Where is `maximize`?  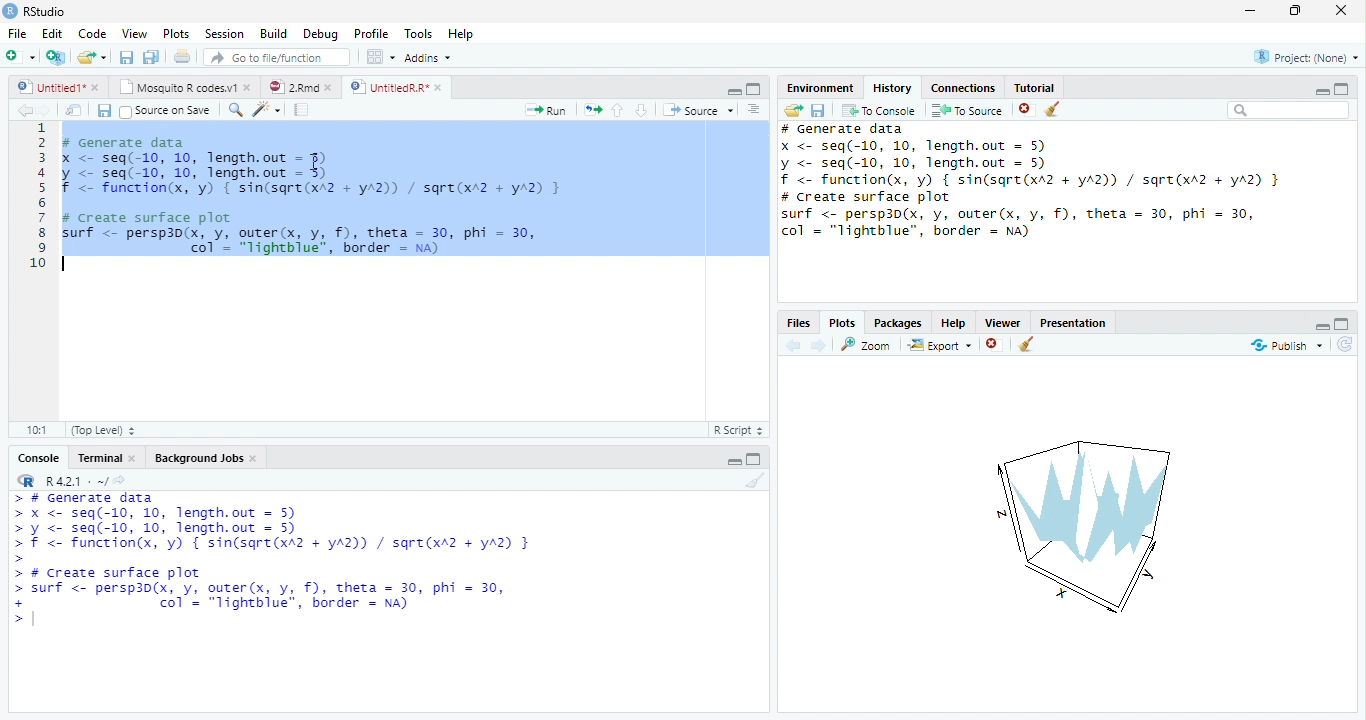 maximize is located at coordinates (1343, 324).